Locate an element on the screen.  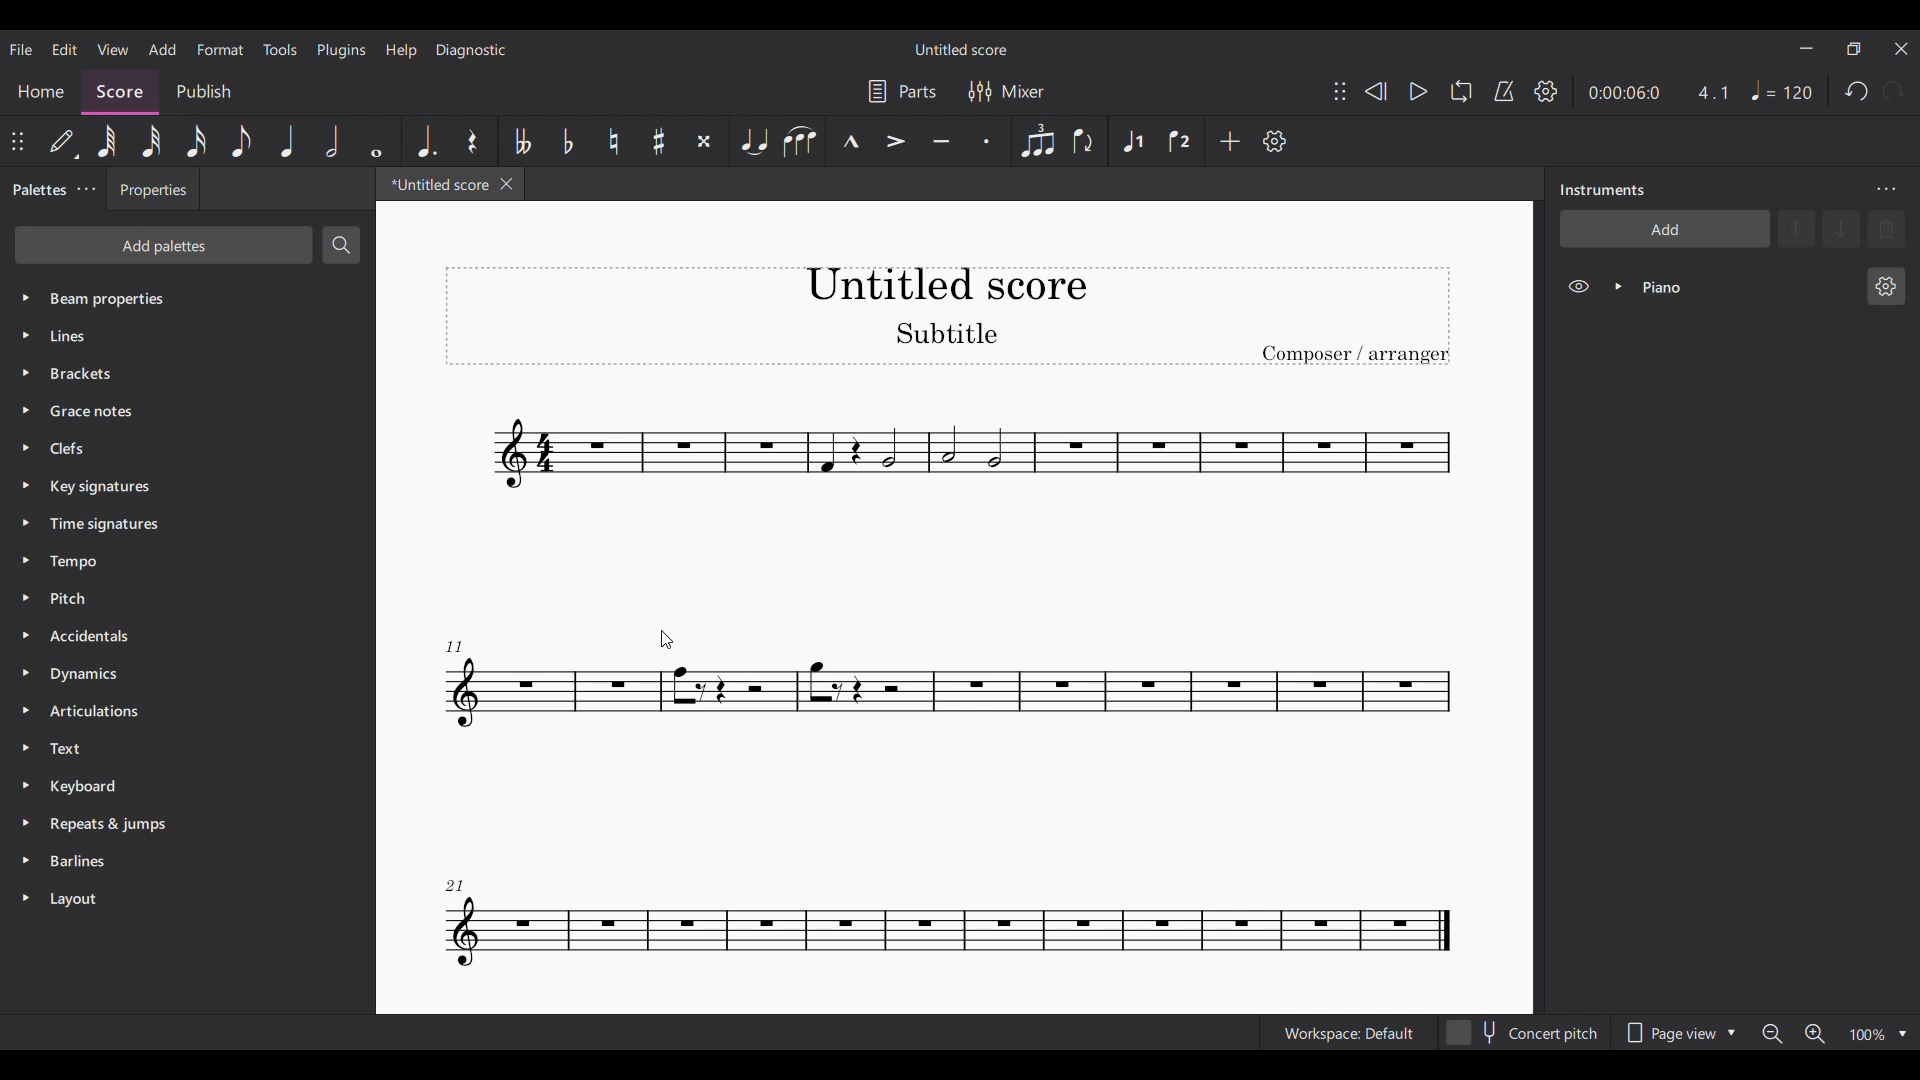
Tenuto is located at coordinates (941, 141).